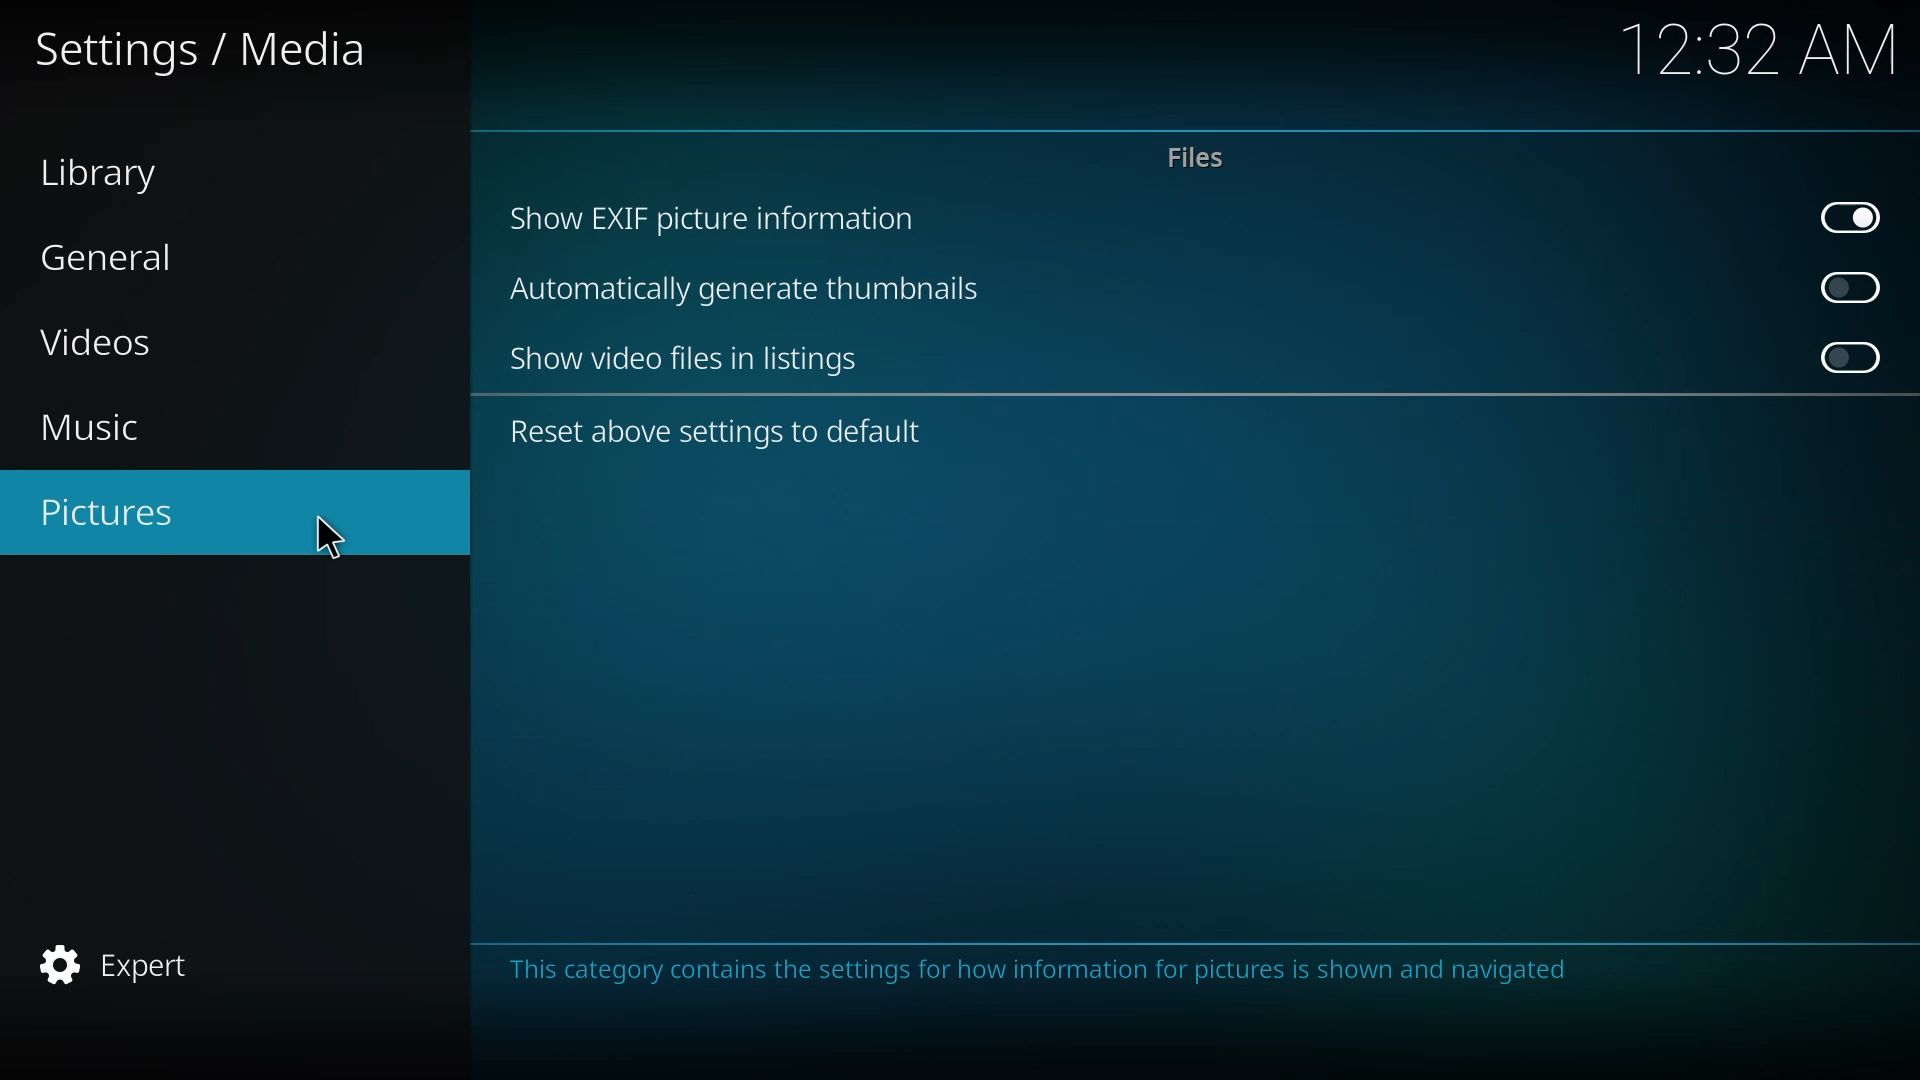  Describe the element at coordinates (718, 218) in the screenshot. I see `show exif picture info` at that location.